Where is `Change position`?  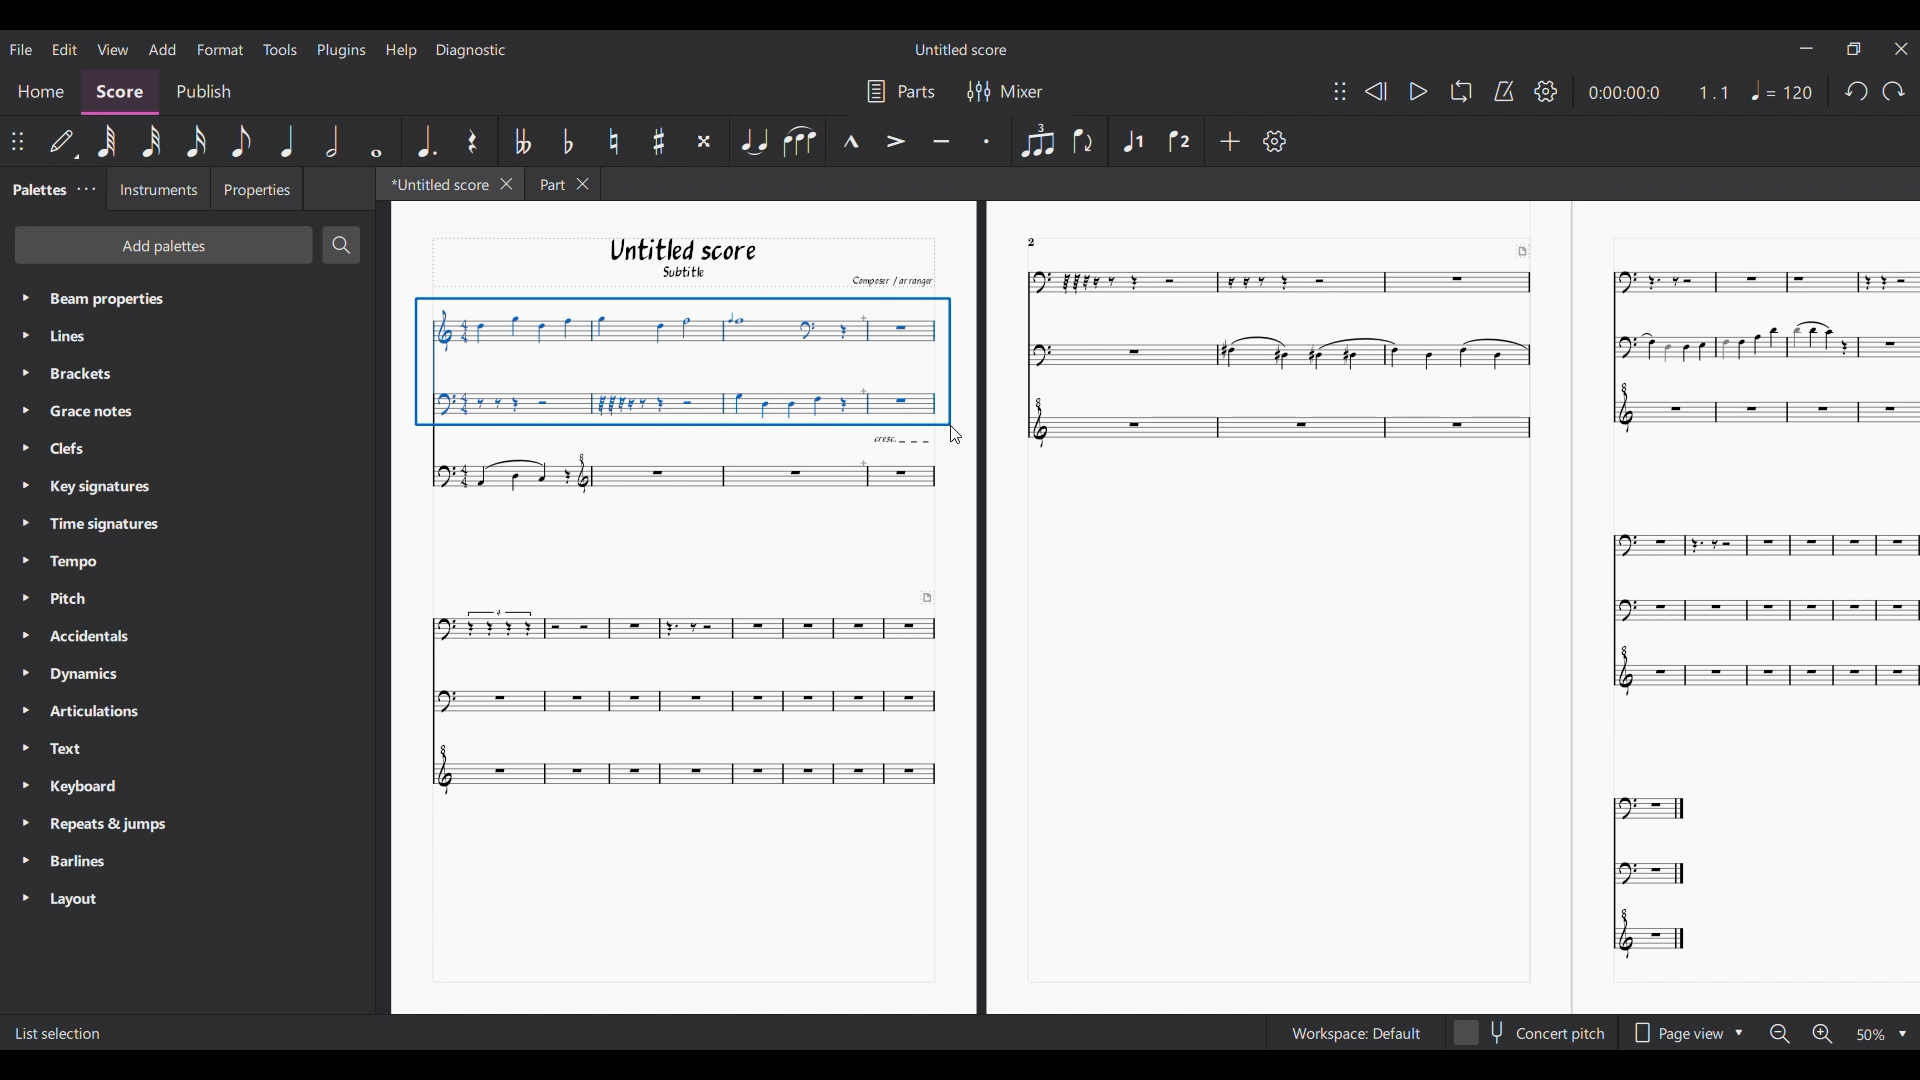
Change position is located at coordinates (1339, 90).